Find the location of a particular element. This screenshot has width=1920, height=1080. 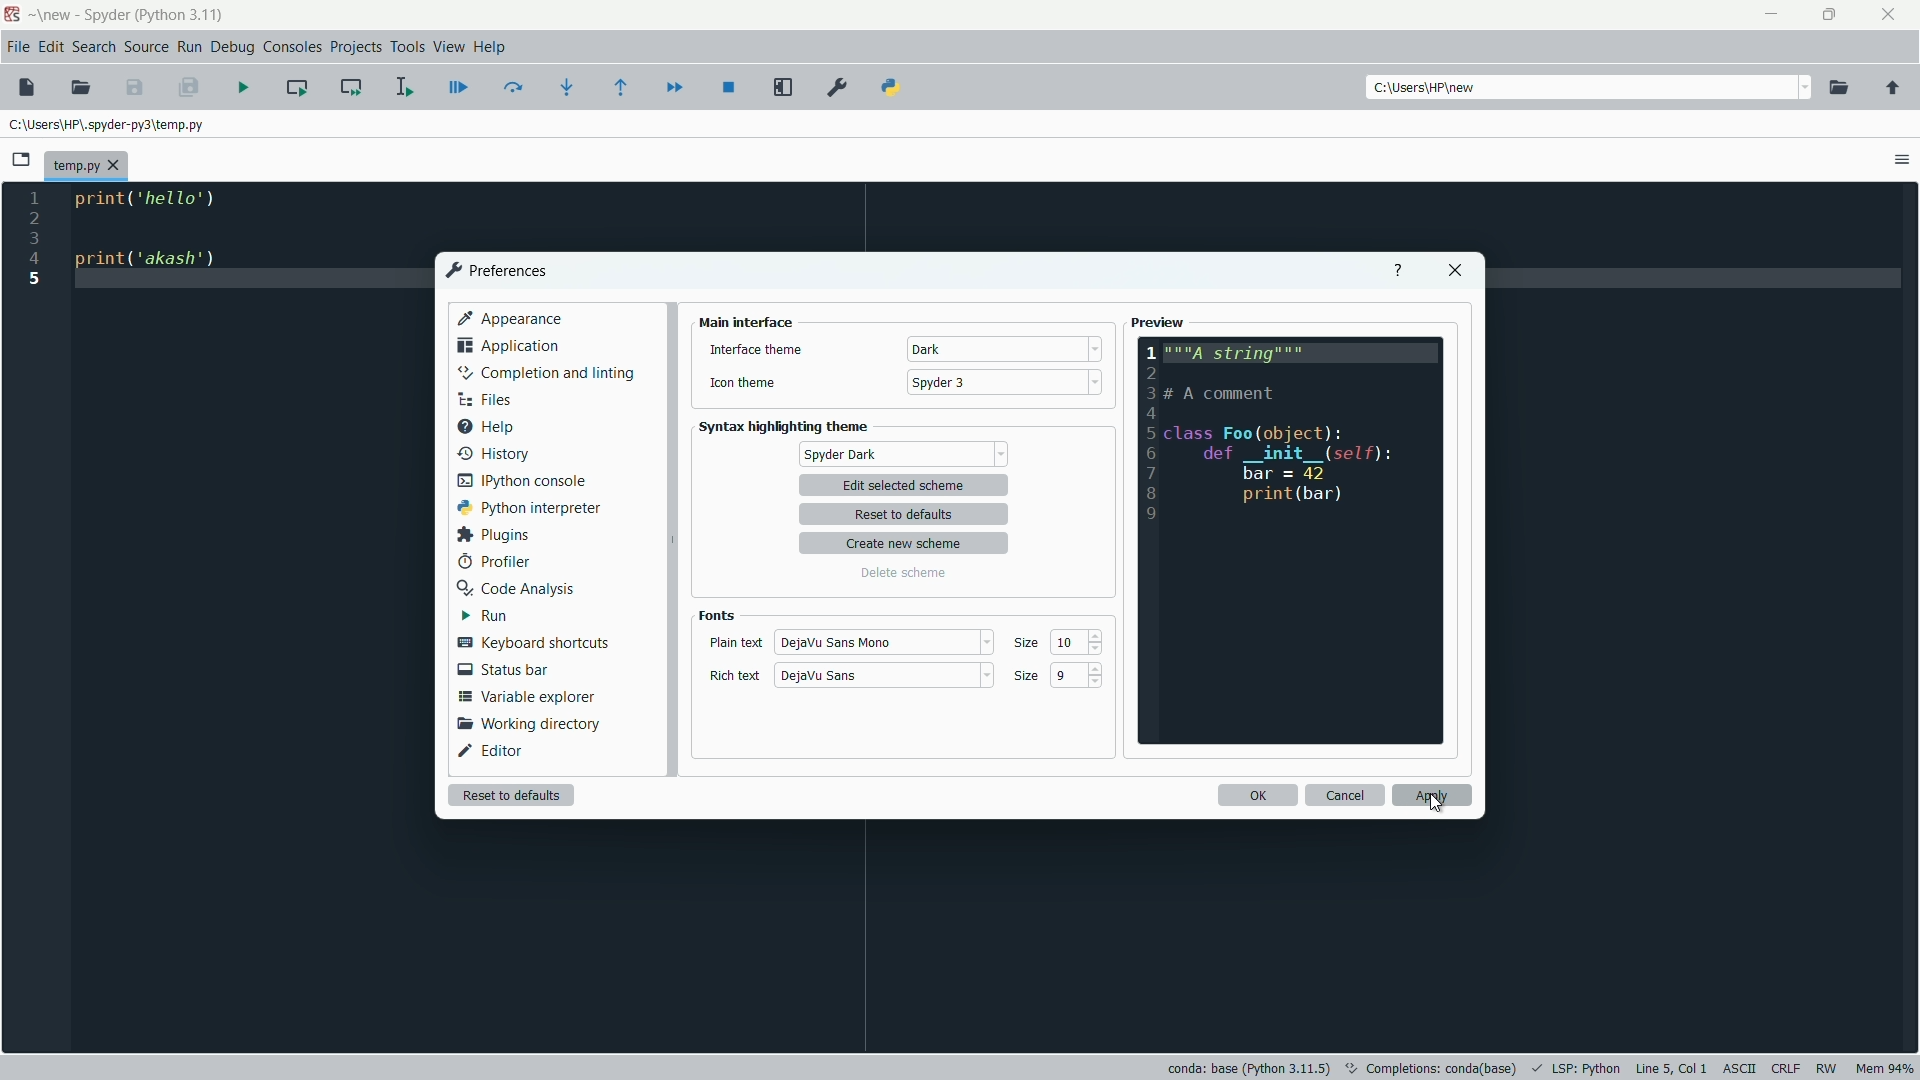

minimize is located at coordinates (1772, 17).